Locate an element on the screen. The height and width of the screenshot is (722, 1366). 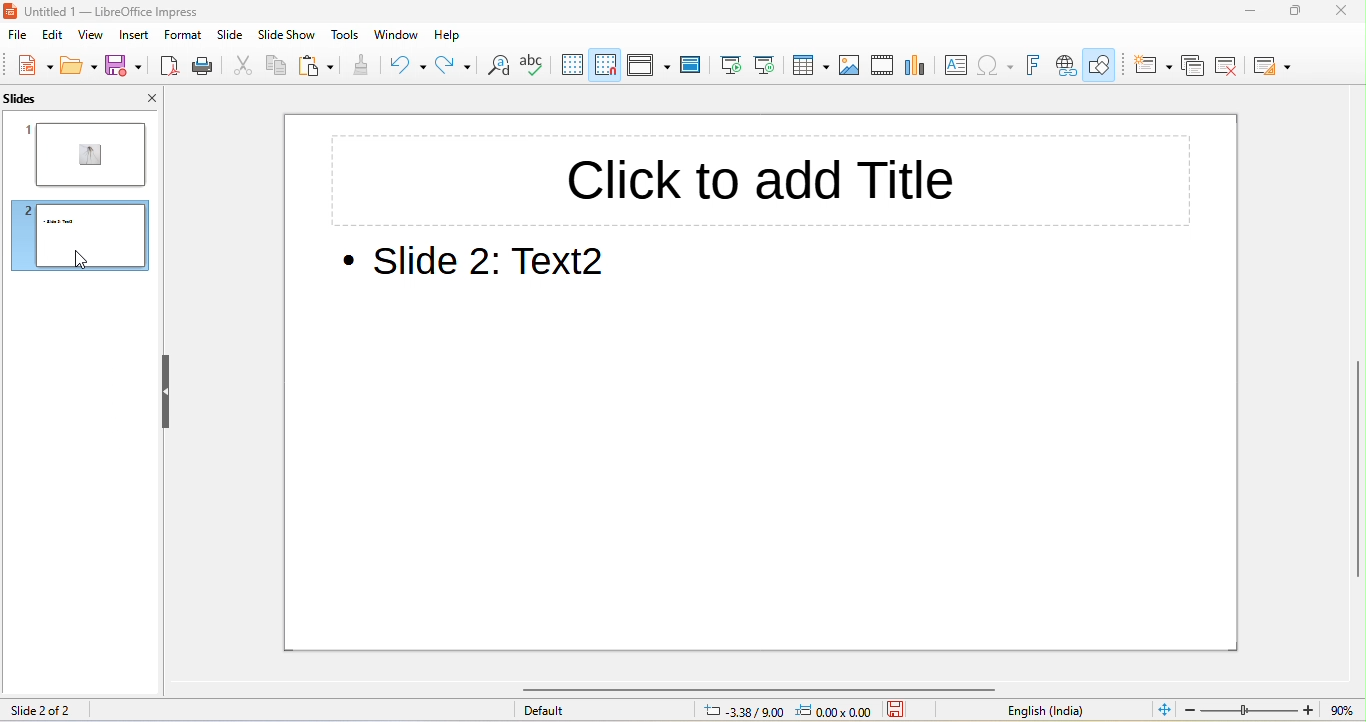
help is located at coordinates (443, 34).